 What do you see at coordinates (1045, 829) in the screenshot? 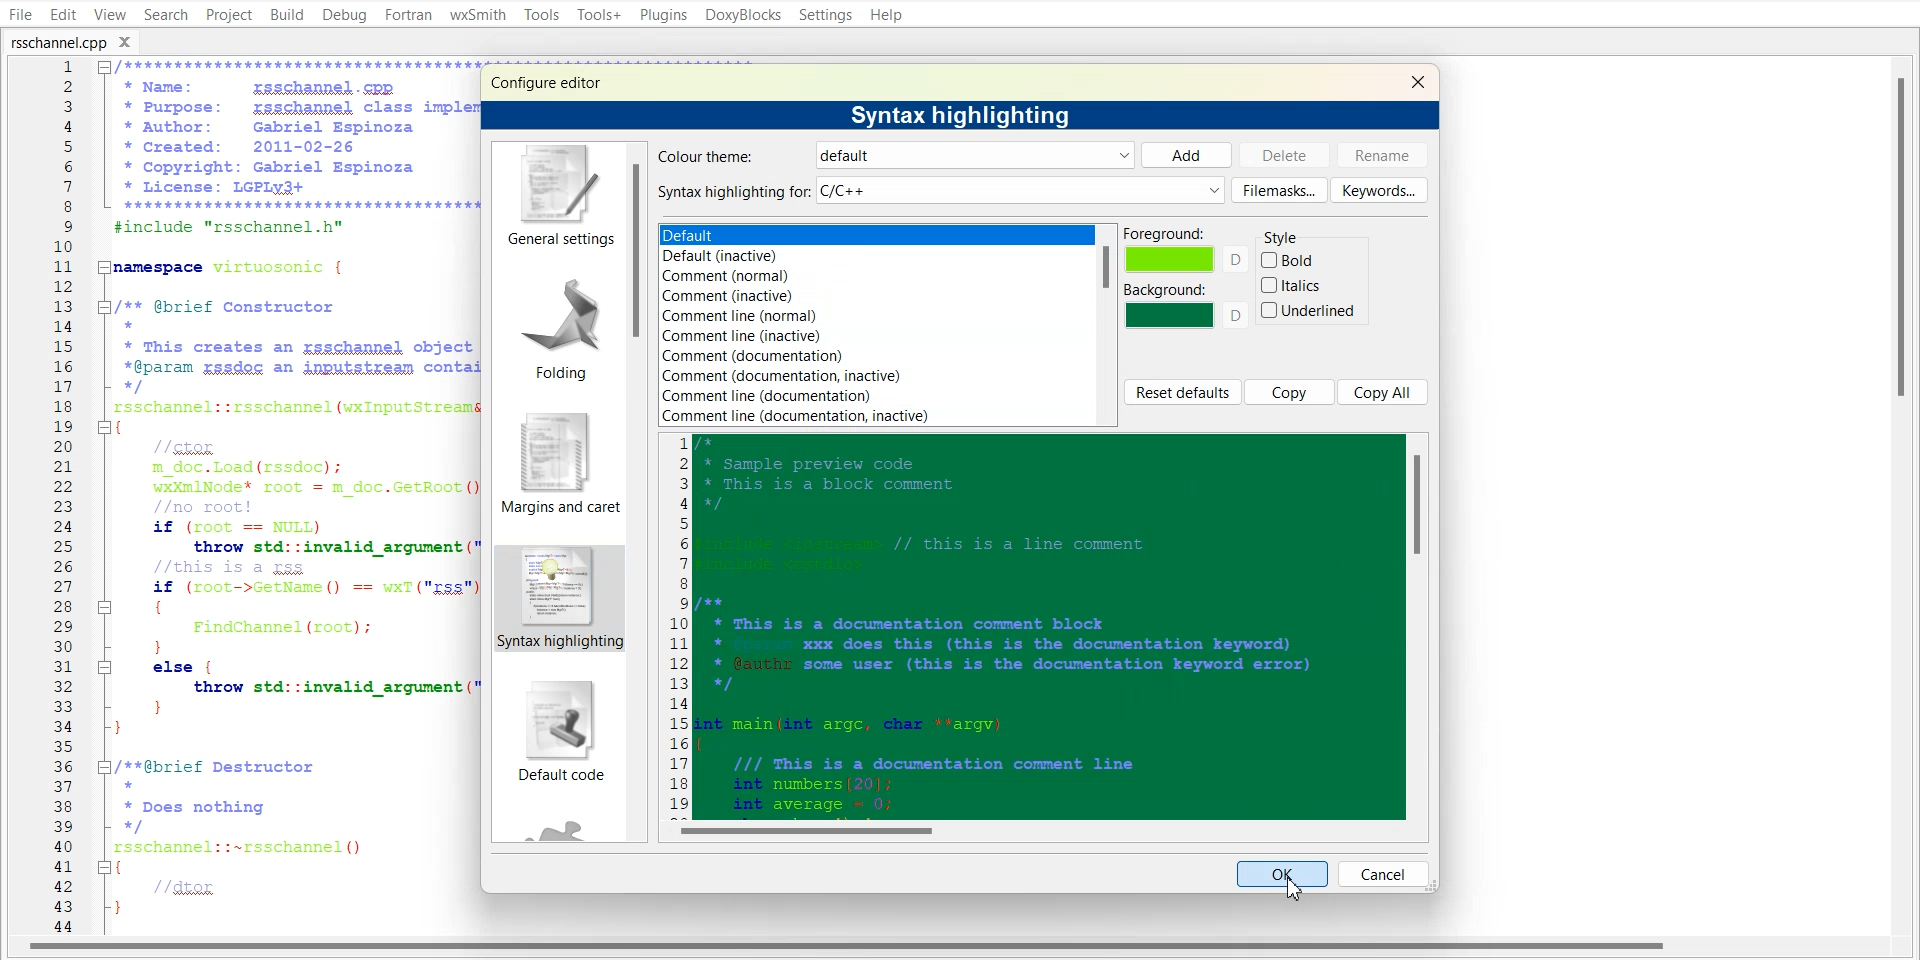
I see `Horizontal scroll bar` at bounding box center [1045, 829].